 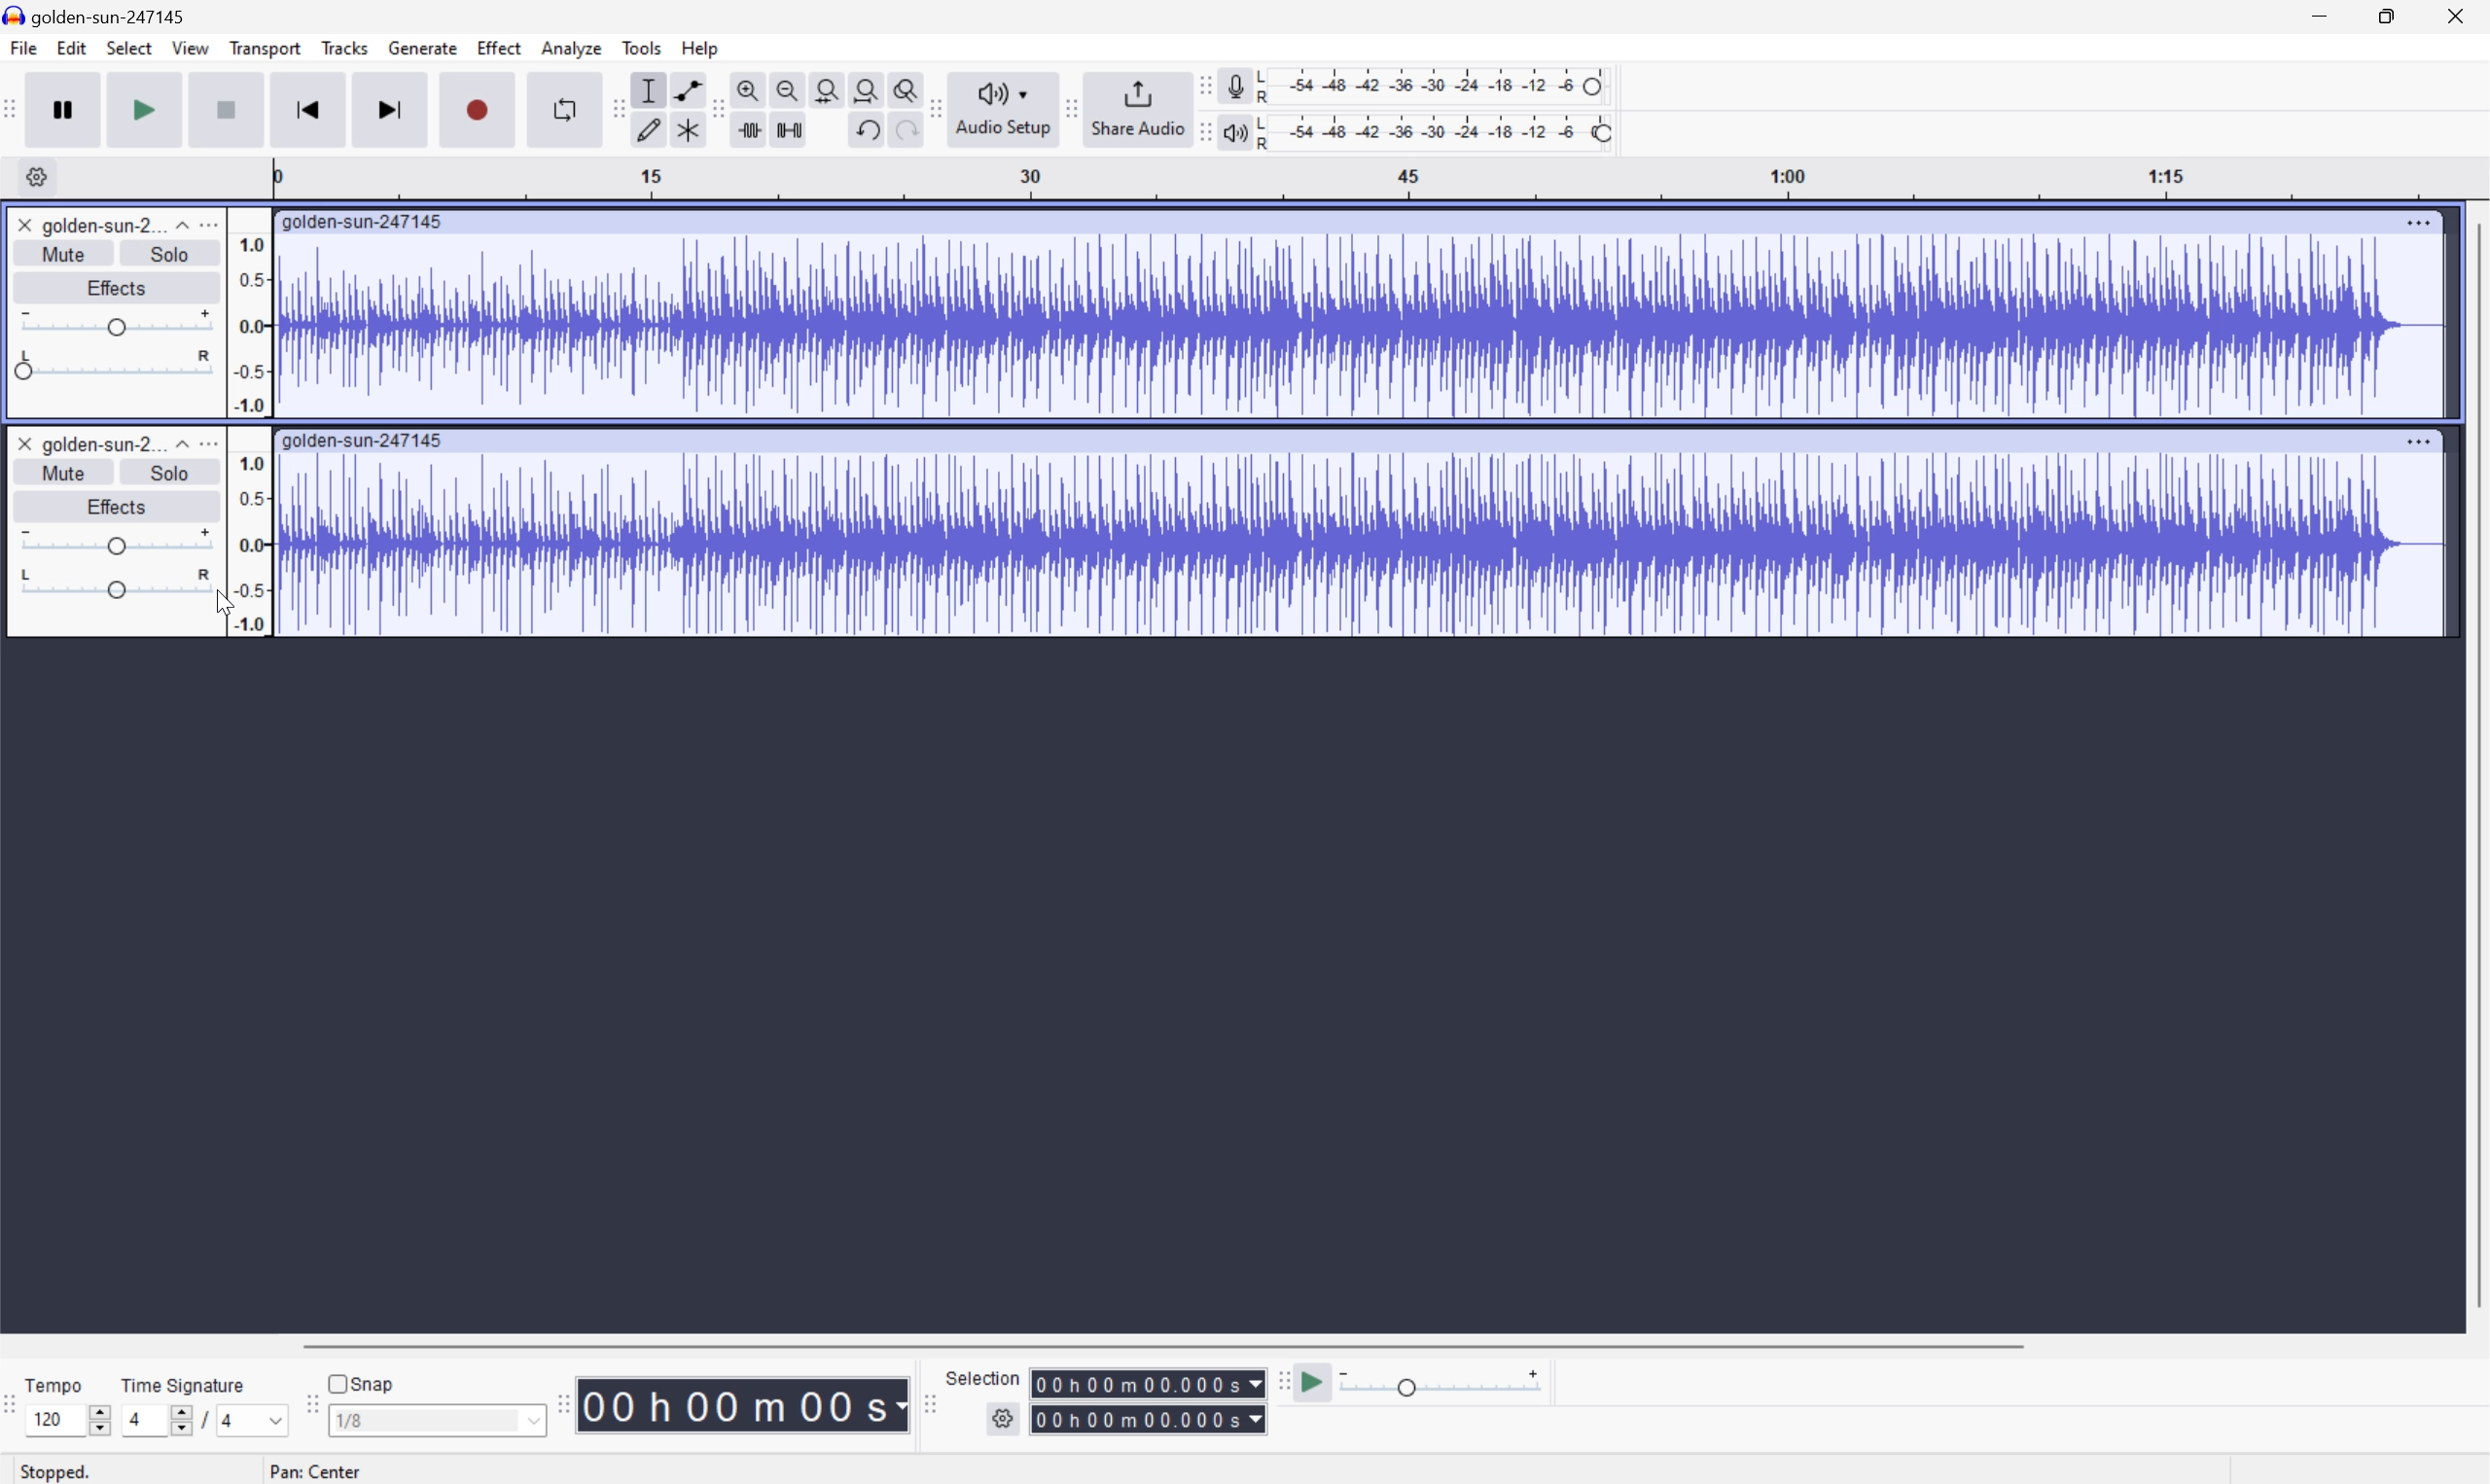 What do you see at coordinates (1315, 1383) in the screenshot?
I see `Play at speed` at bounding box center [1315, 1383].